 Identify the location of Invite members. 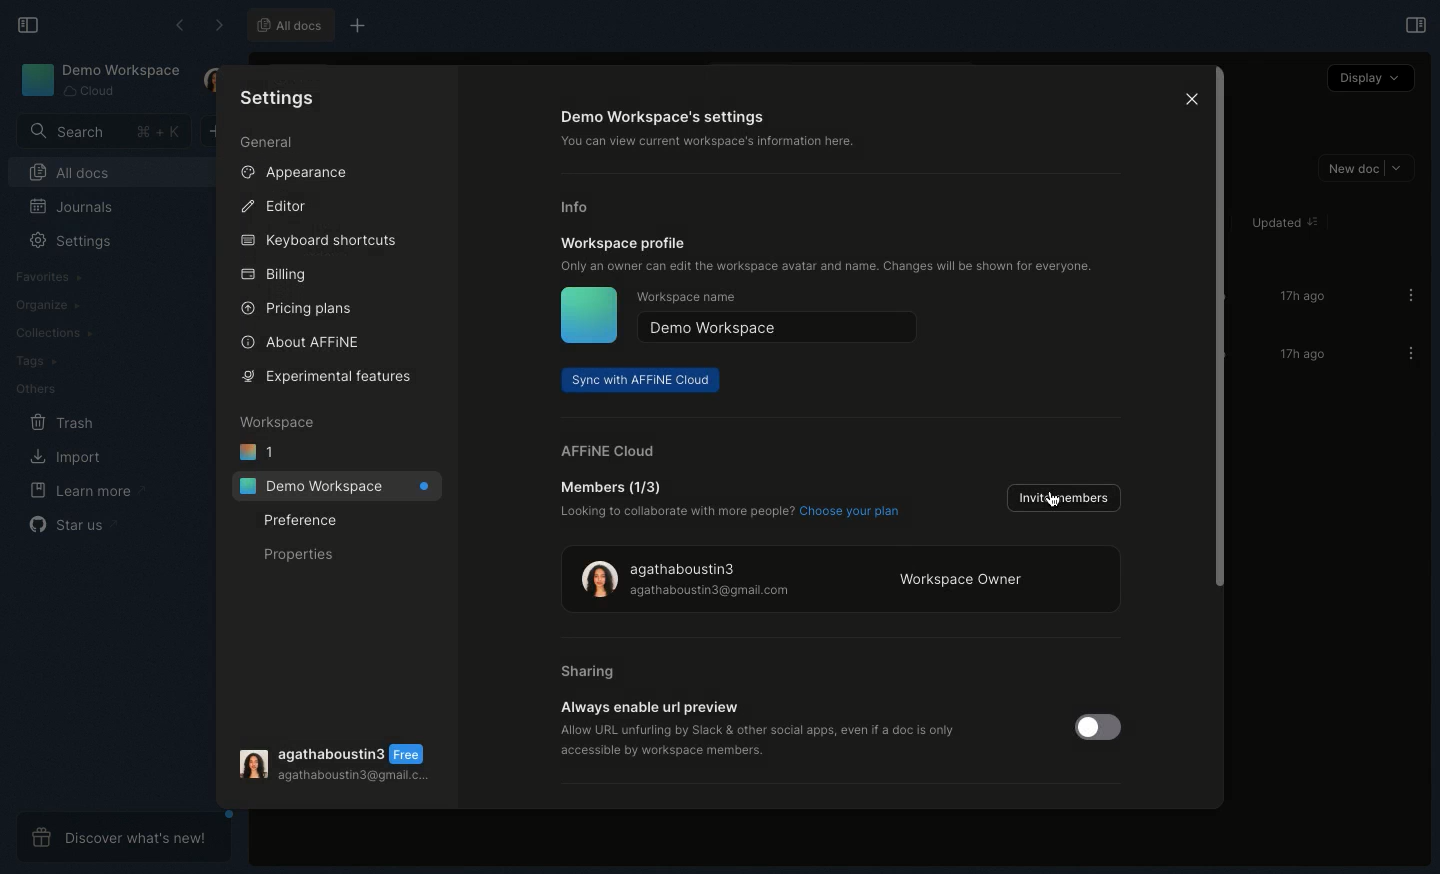
(1062, 498).